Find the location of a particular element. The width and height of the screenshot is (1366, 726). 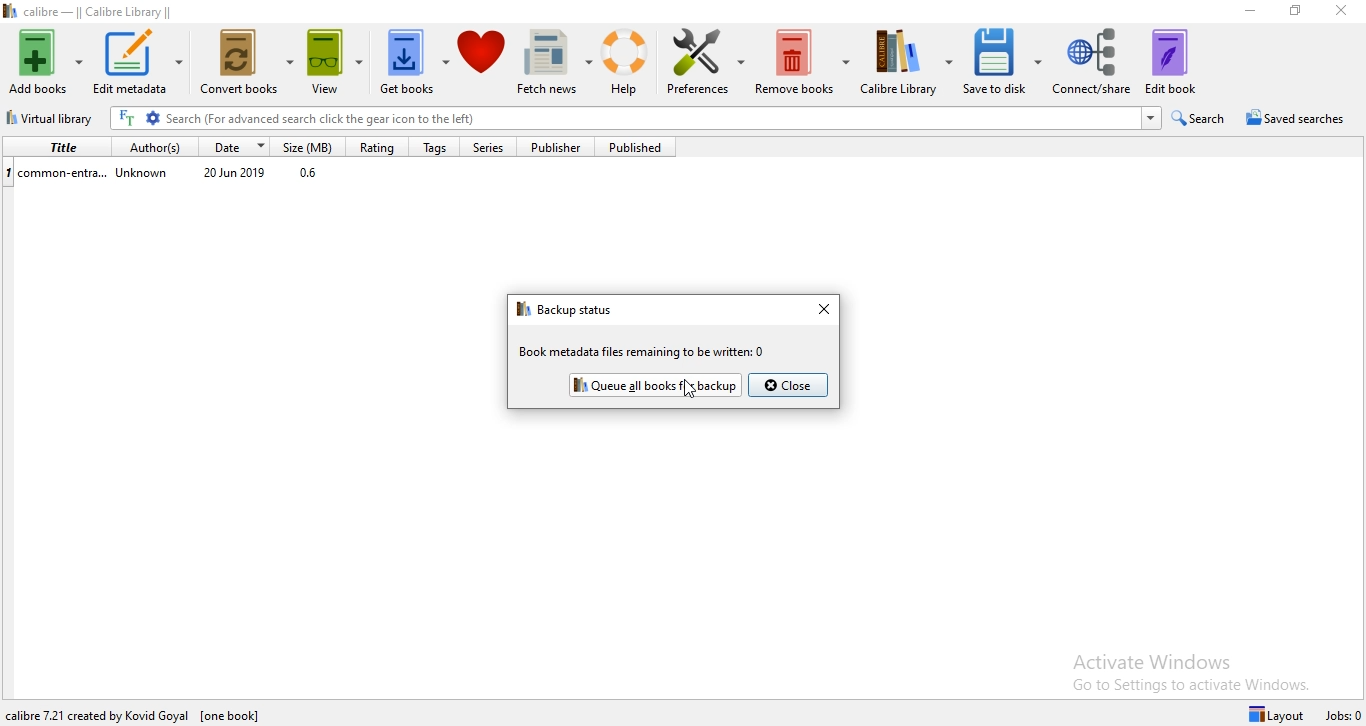

Rating is located at coordinates (375, 147).